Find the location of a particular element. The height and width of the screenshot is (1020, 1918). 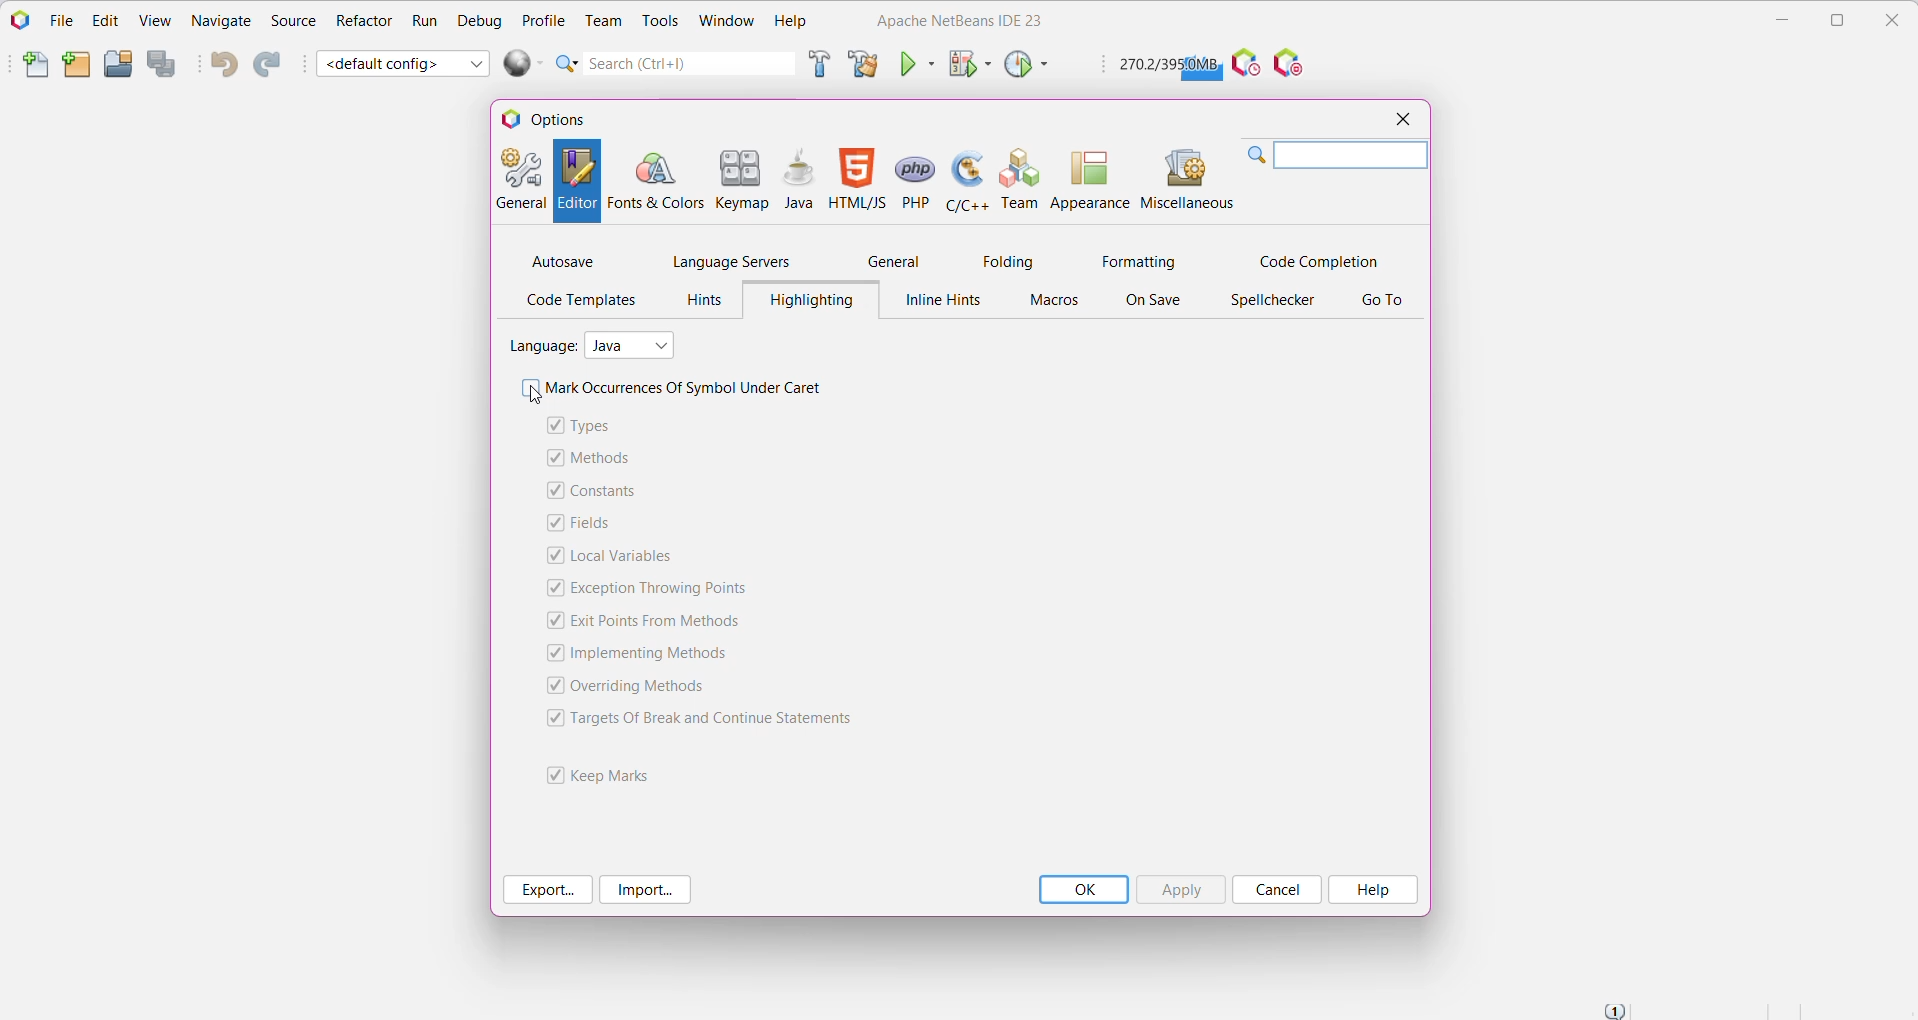

Methods - click to enable is located at coordinates (603, 458).